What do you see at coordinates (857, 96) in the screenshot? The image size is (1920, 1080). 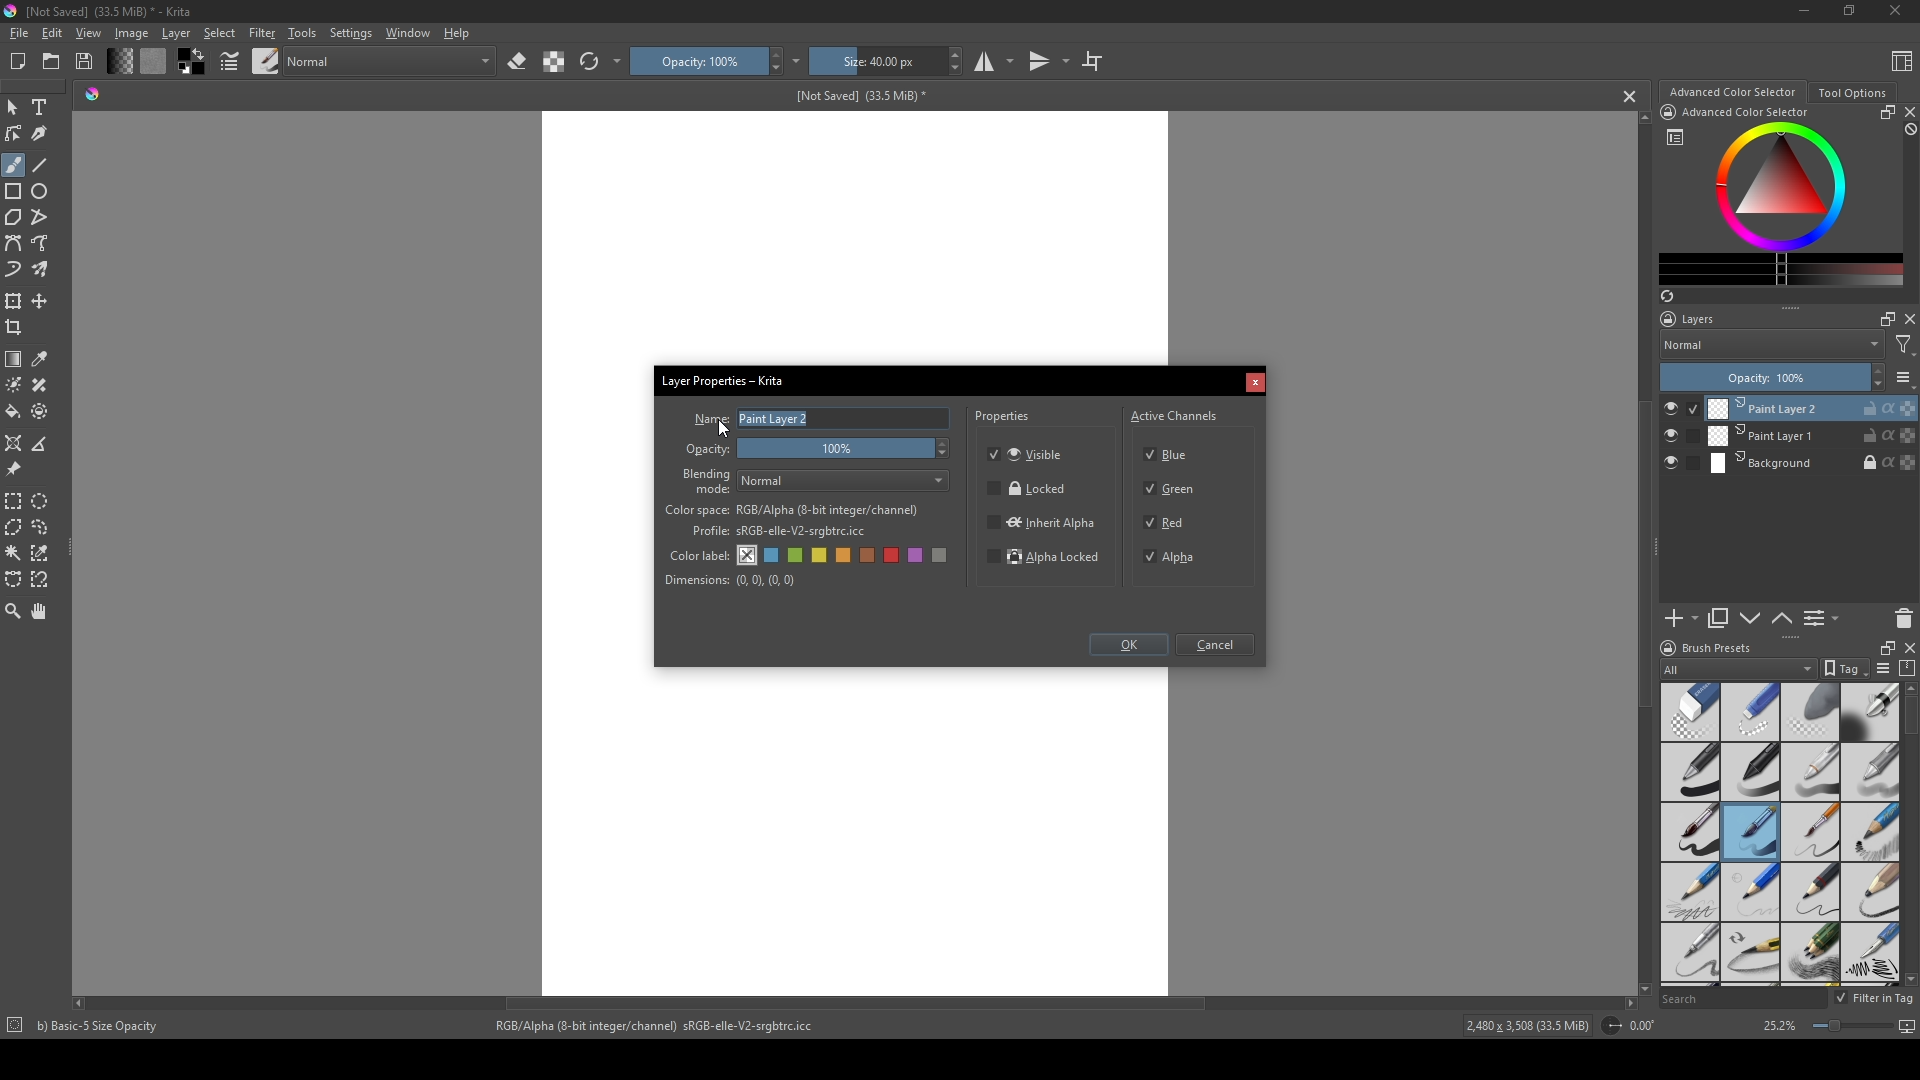 I see `[Not Saved] (33.5 MiB)` at bounding box center [857, 96].